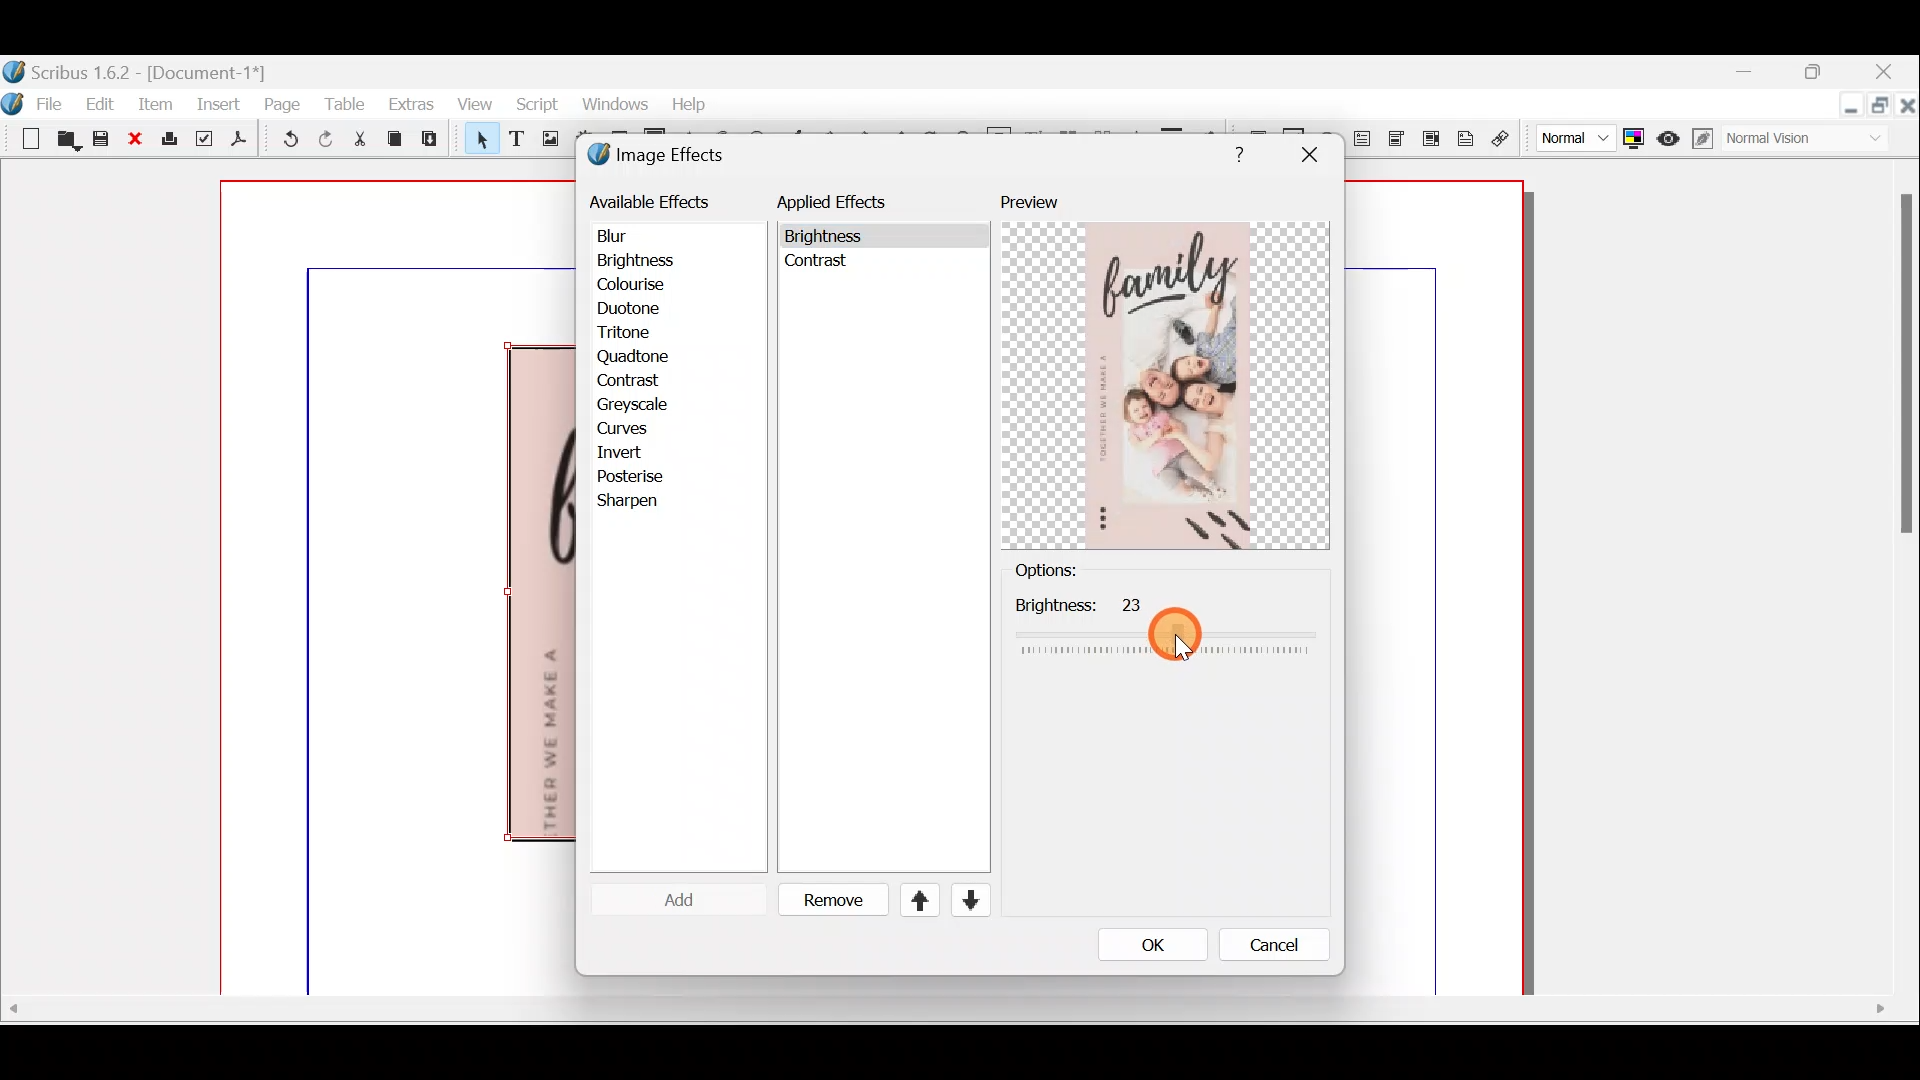  What do you see at coordinates (477, 142) in the screenshot?
I see `Select item` at bounding box center [477, 142].